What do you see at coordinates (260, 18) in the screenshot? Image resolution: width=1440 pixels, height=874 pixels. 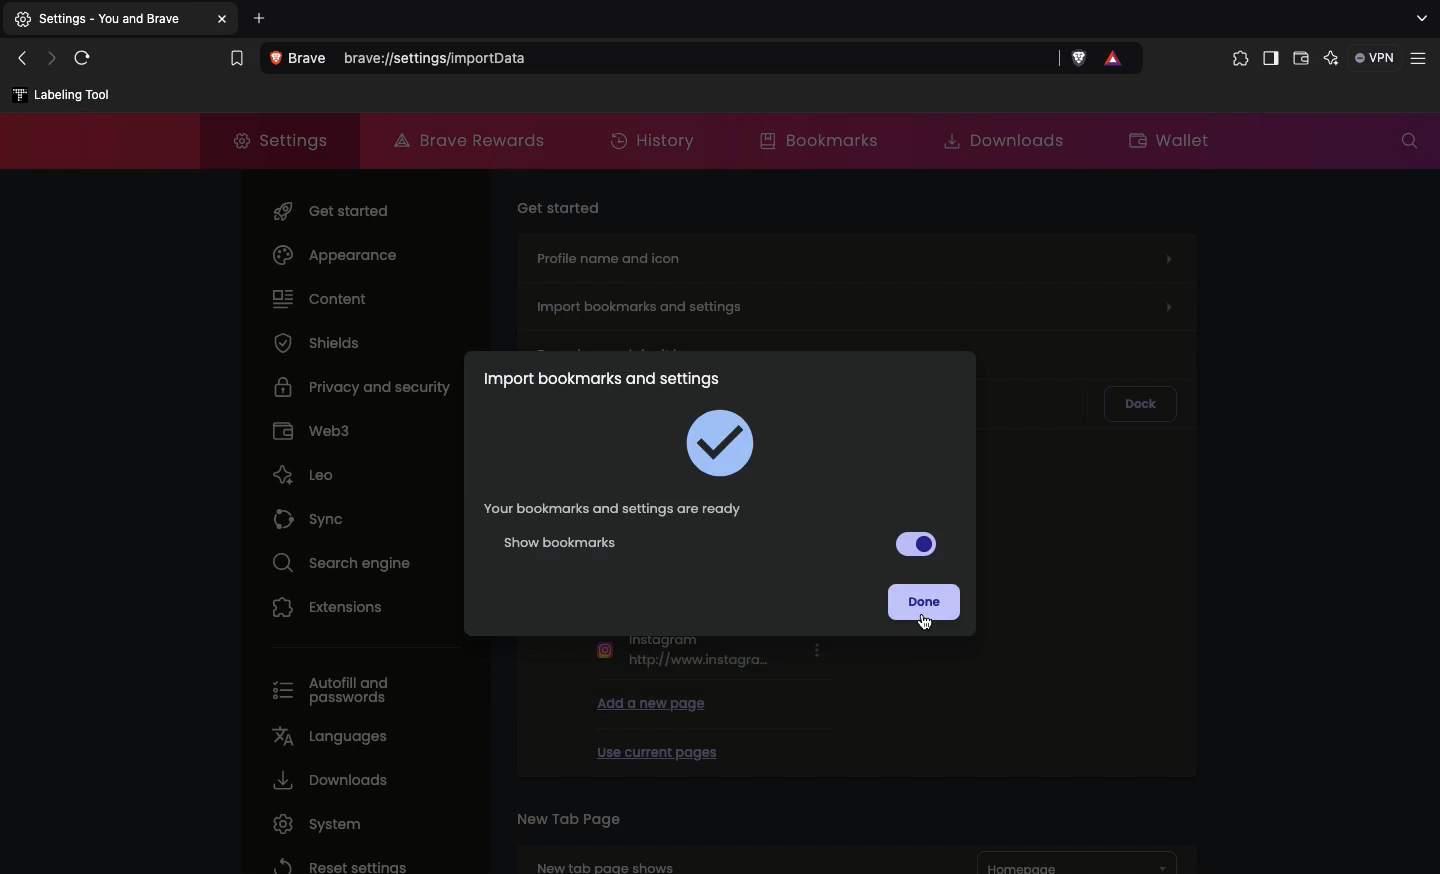 I see `Add new tab` at bounding box center [260, 18].